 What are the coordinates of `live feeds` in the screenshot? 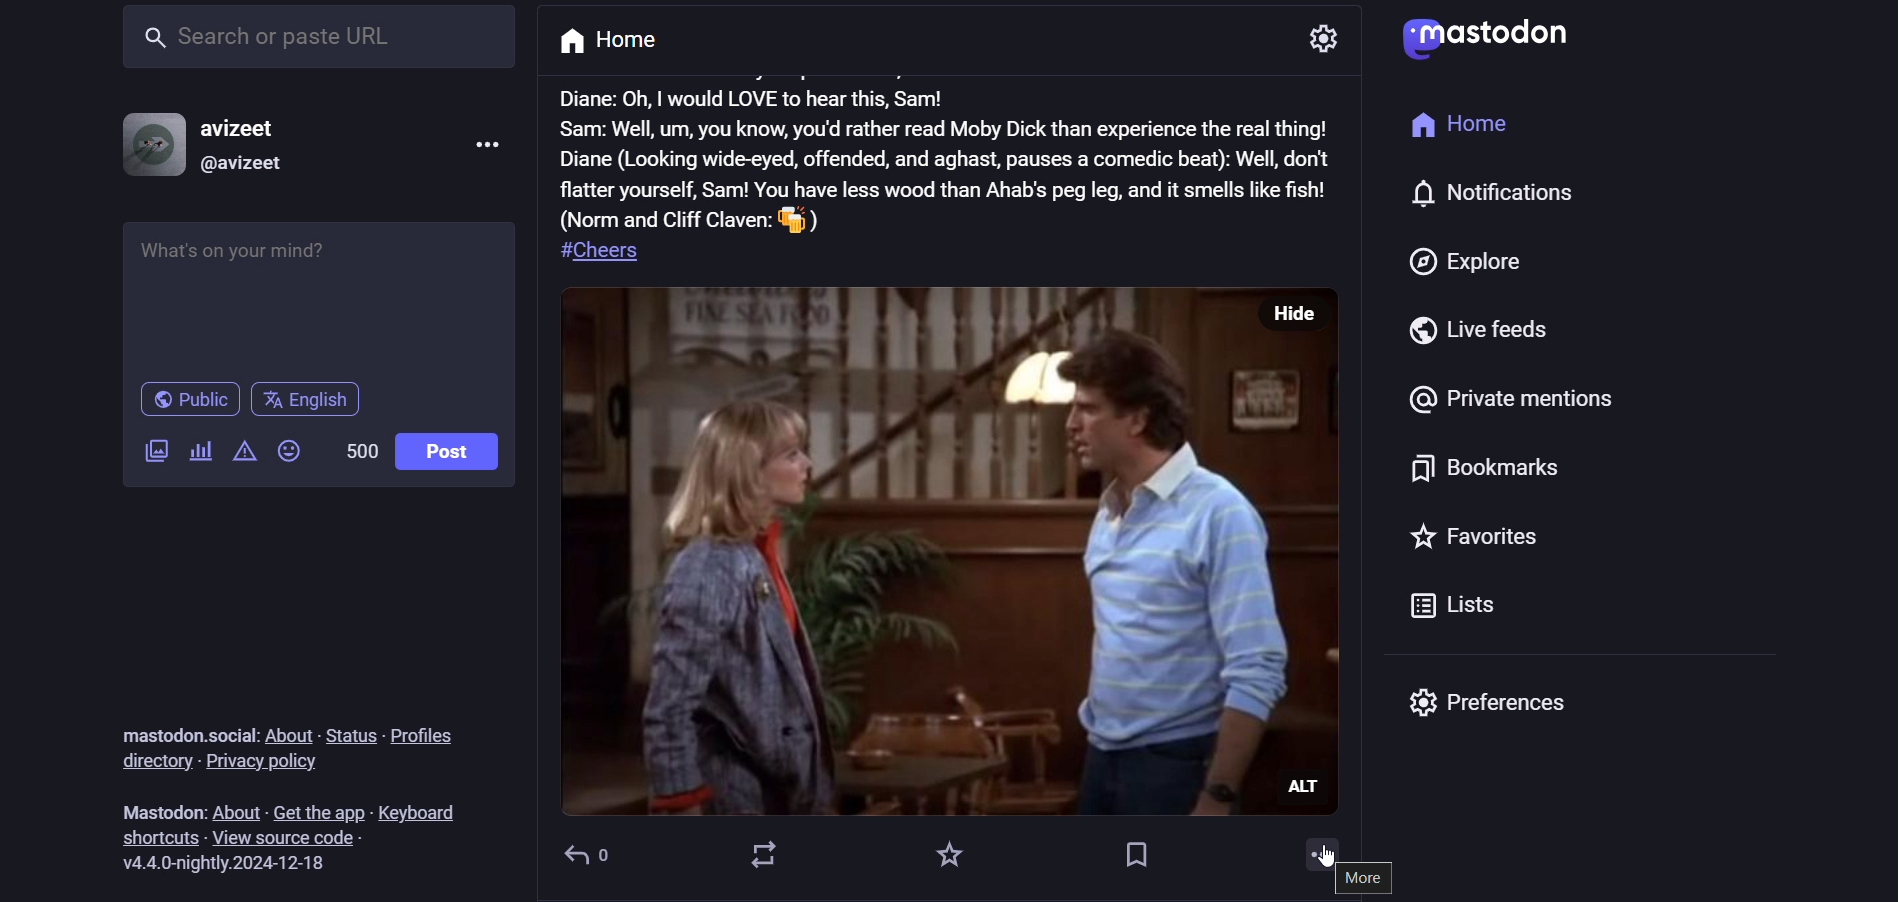 It's located at (1493, 325).